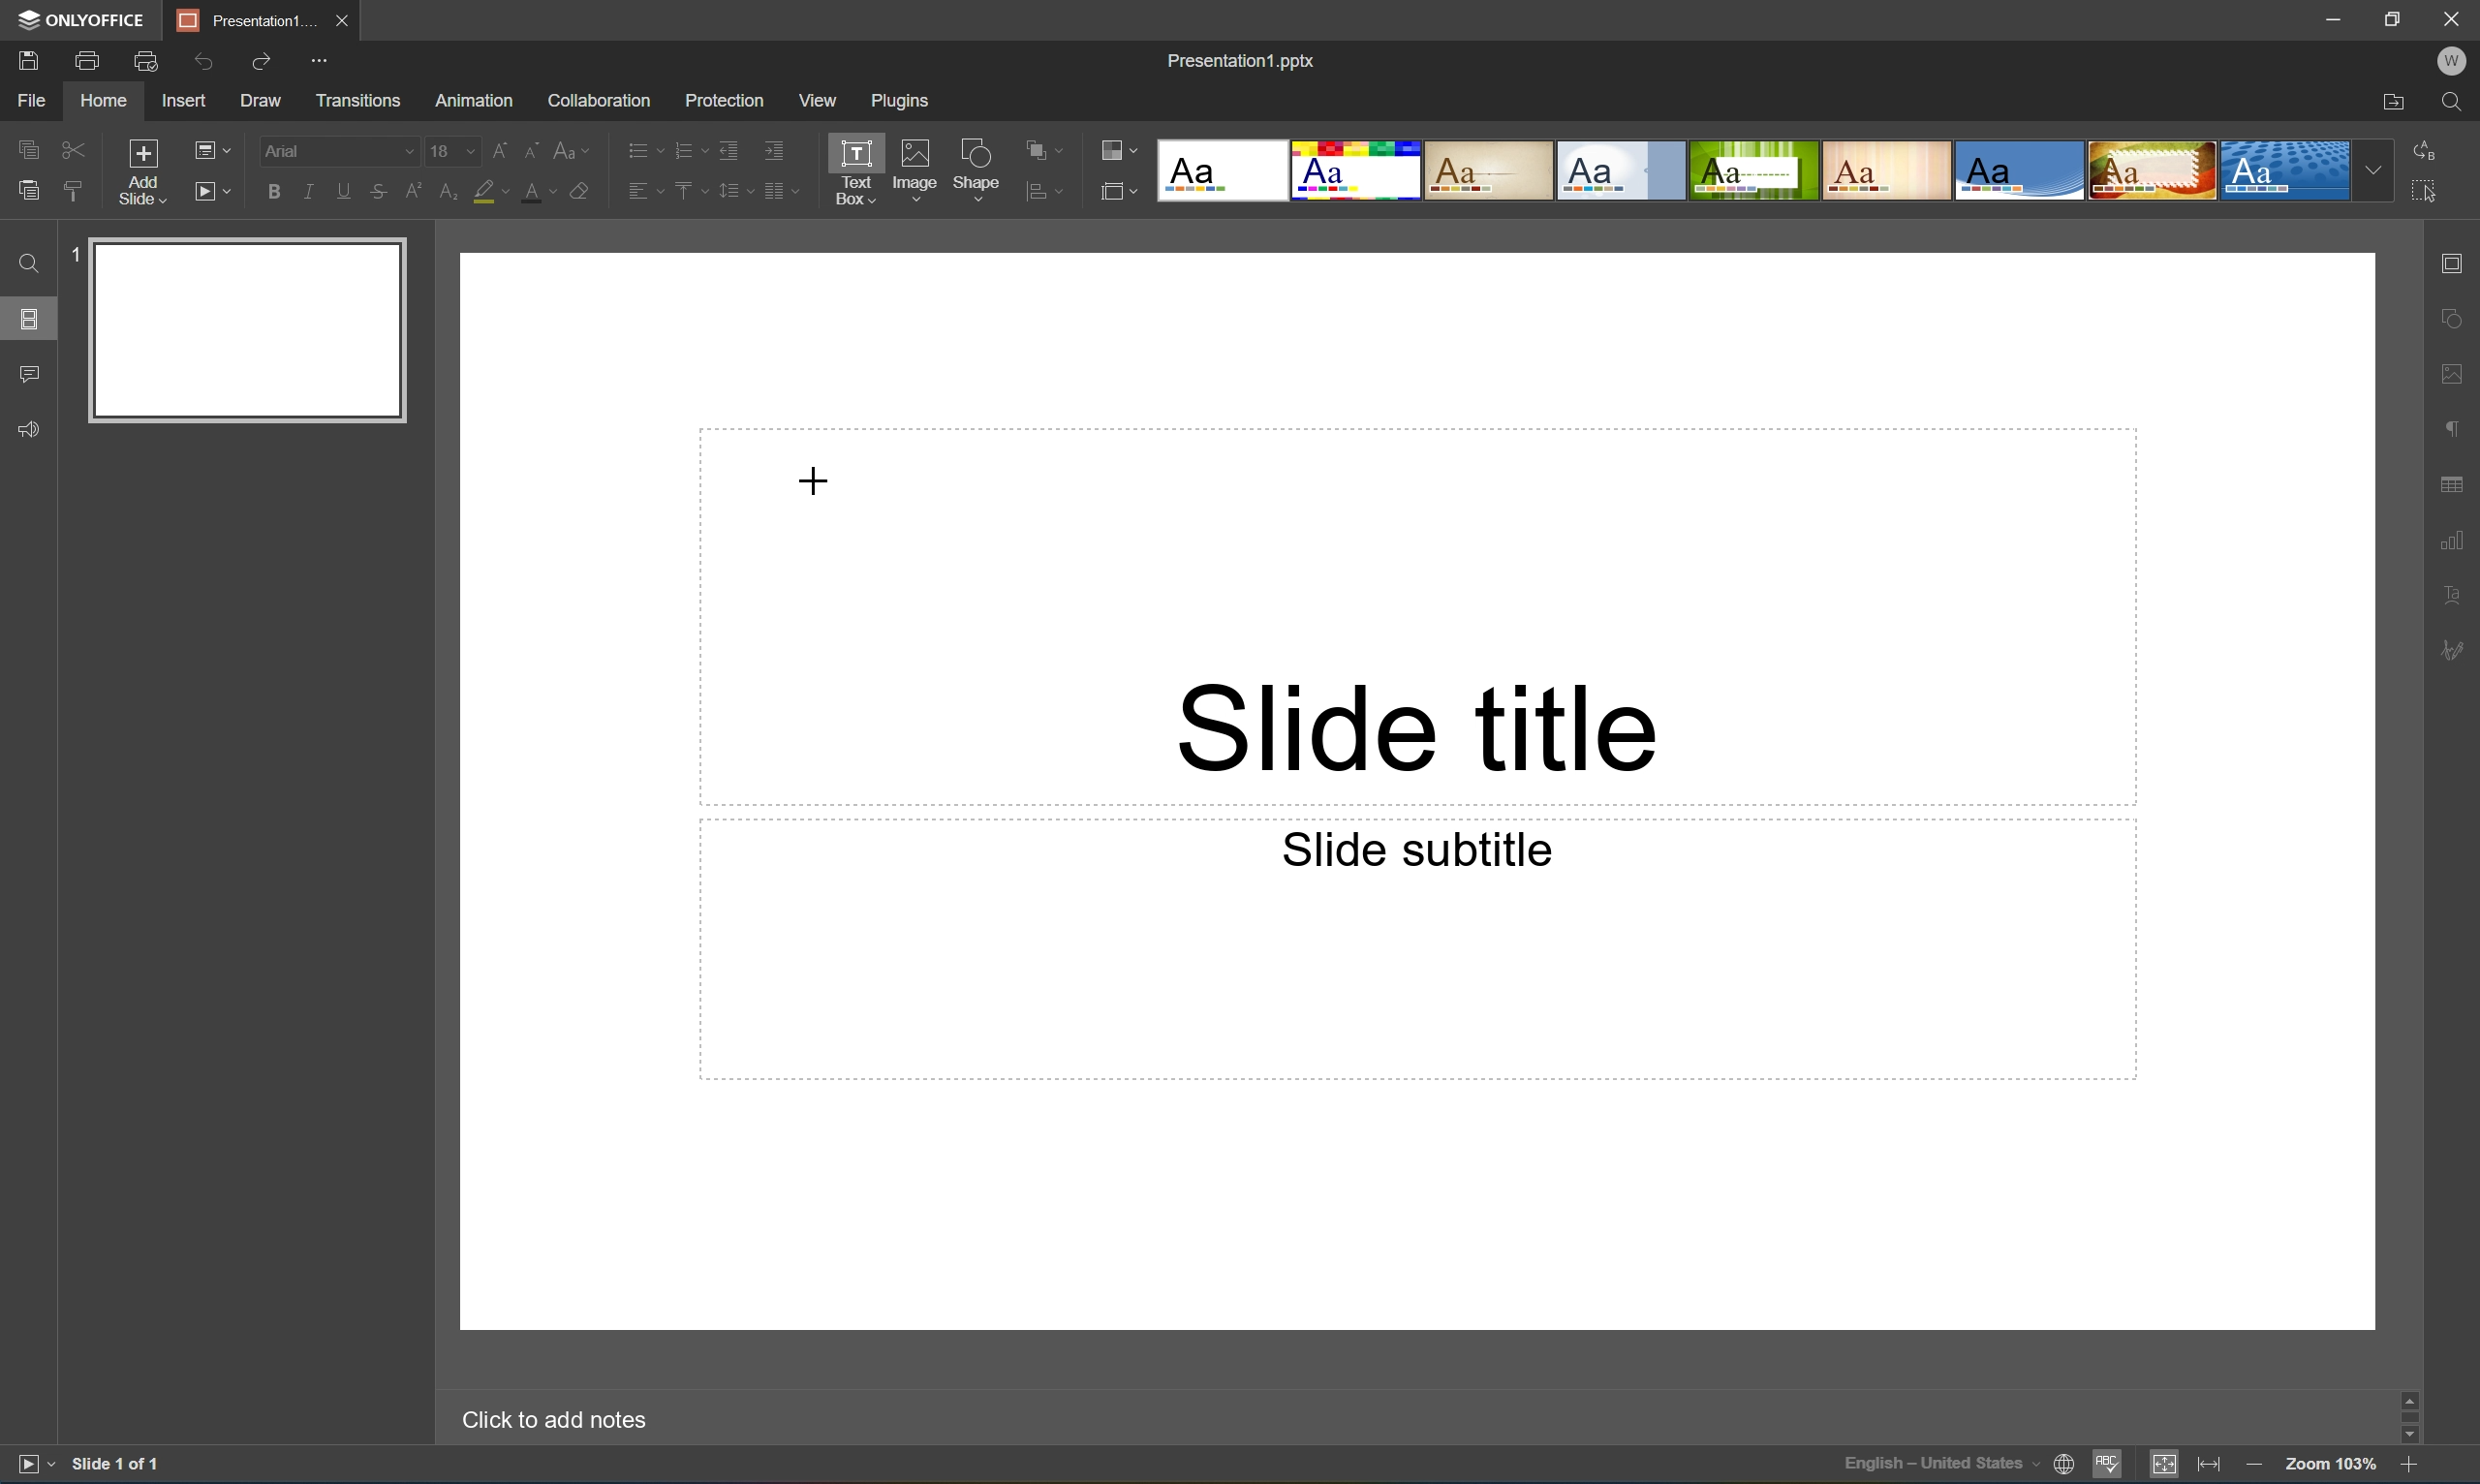 This screenshot has height=1484, width=2480. Describe the element at coordinates (916, 175) in the screenshot. I see `Image` at that location.